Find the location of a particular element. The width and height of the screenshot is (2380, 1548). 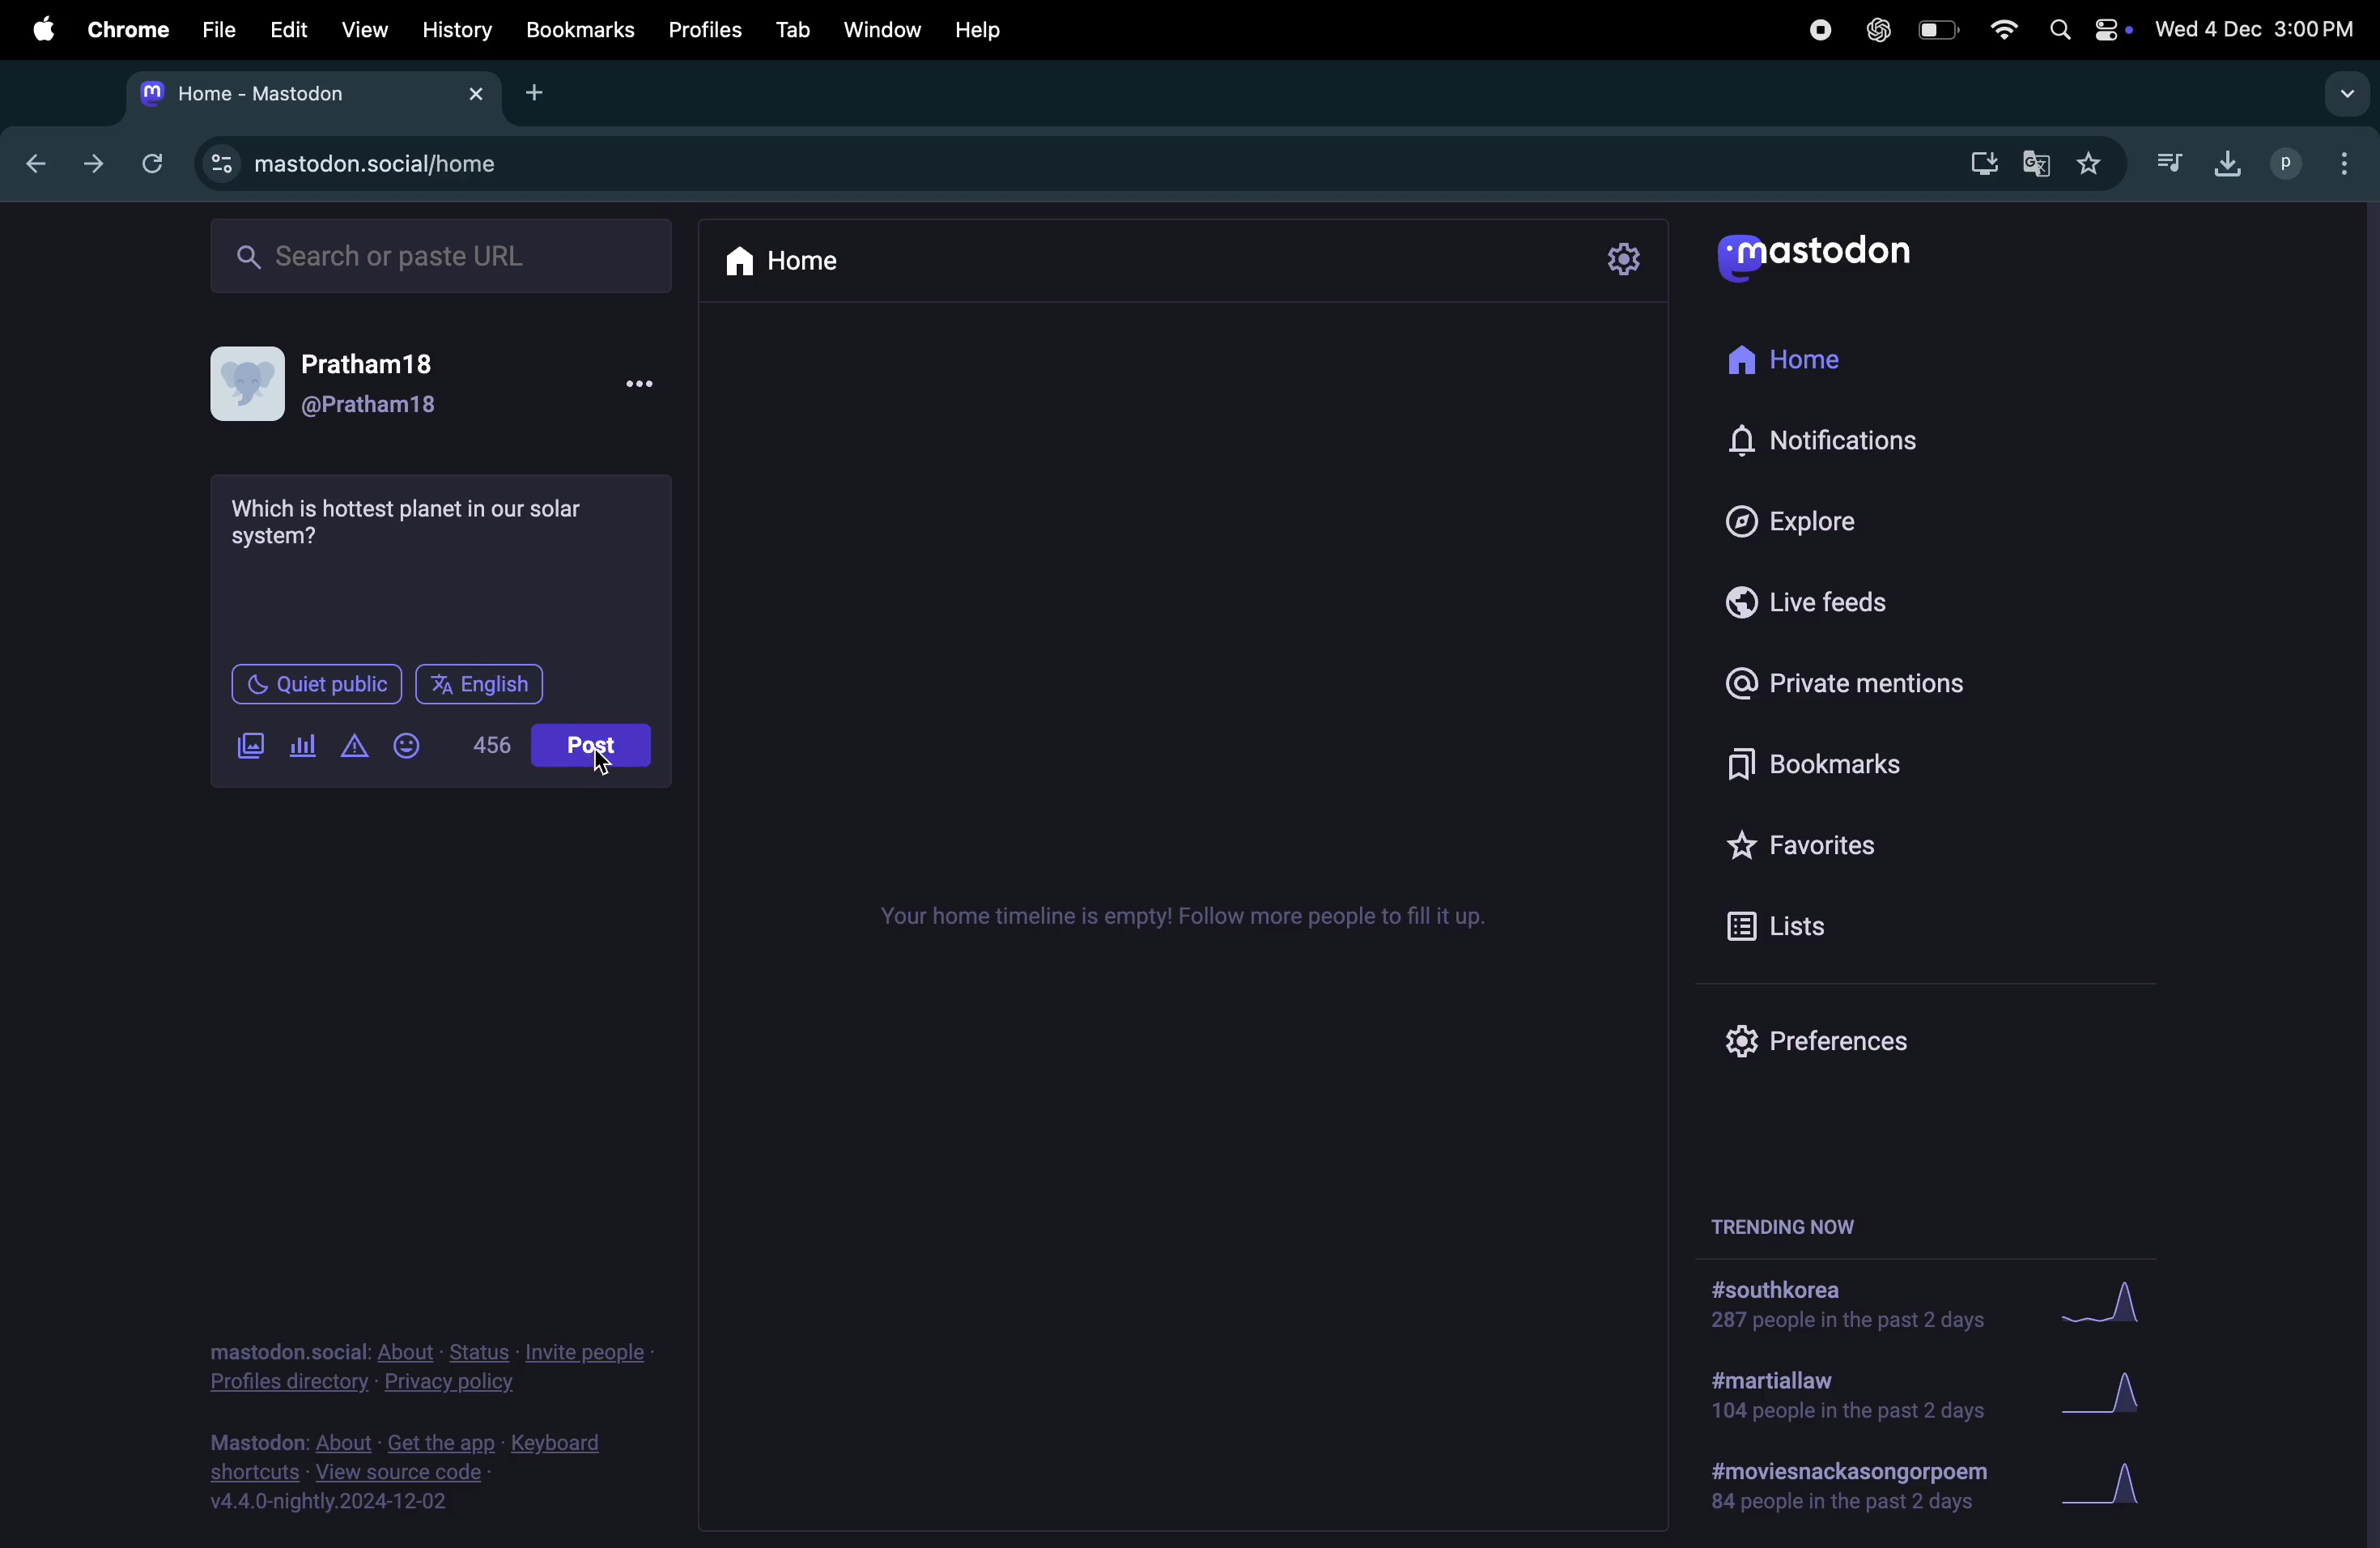

Quiet public is located at coordinates (313, 683).